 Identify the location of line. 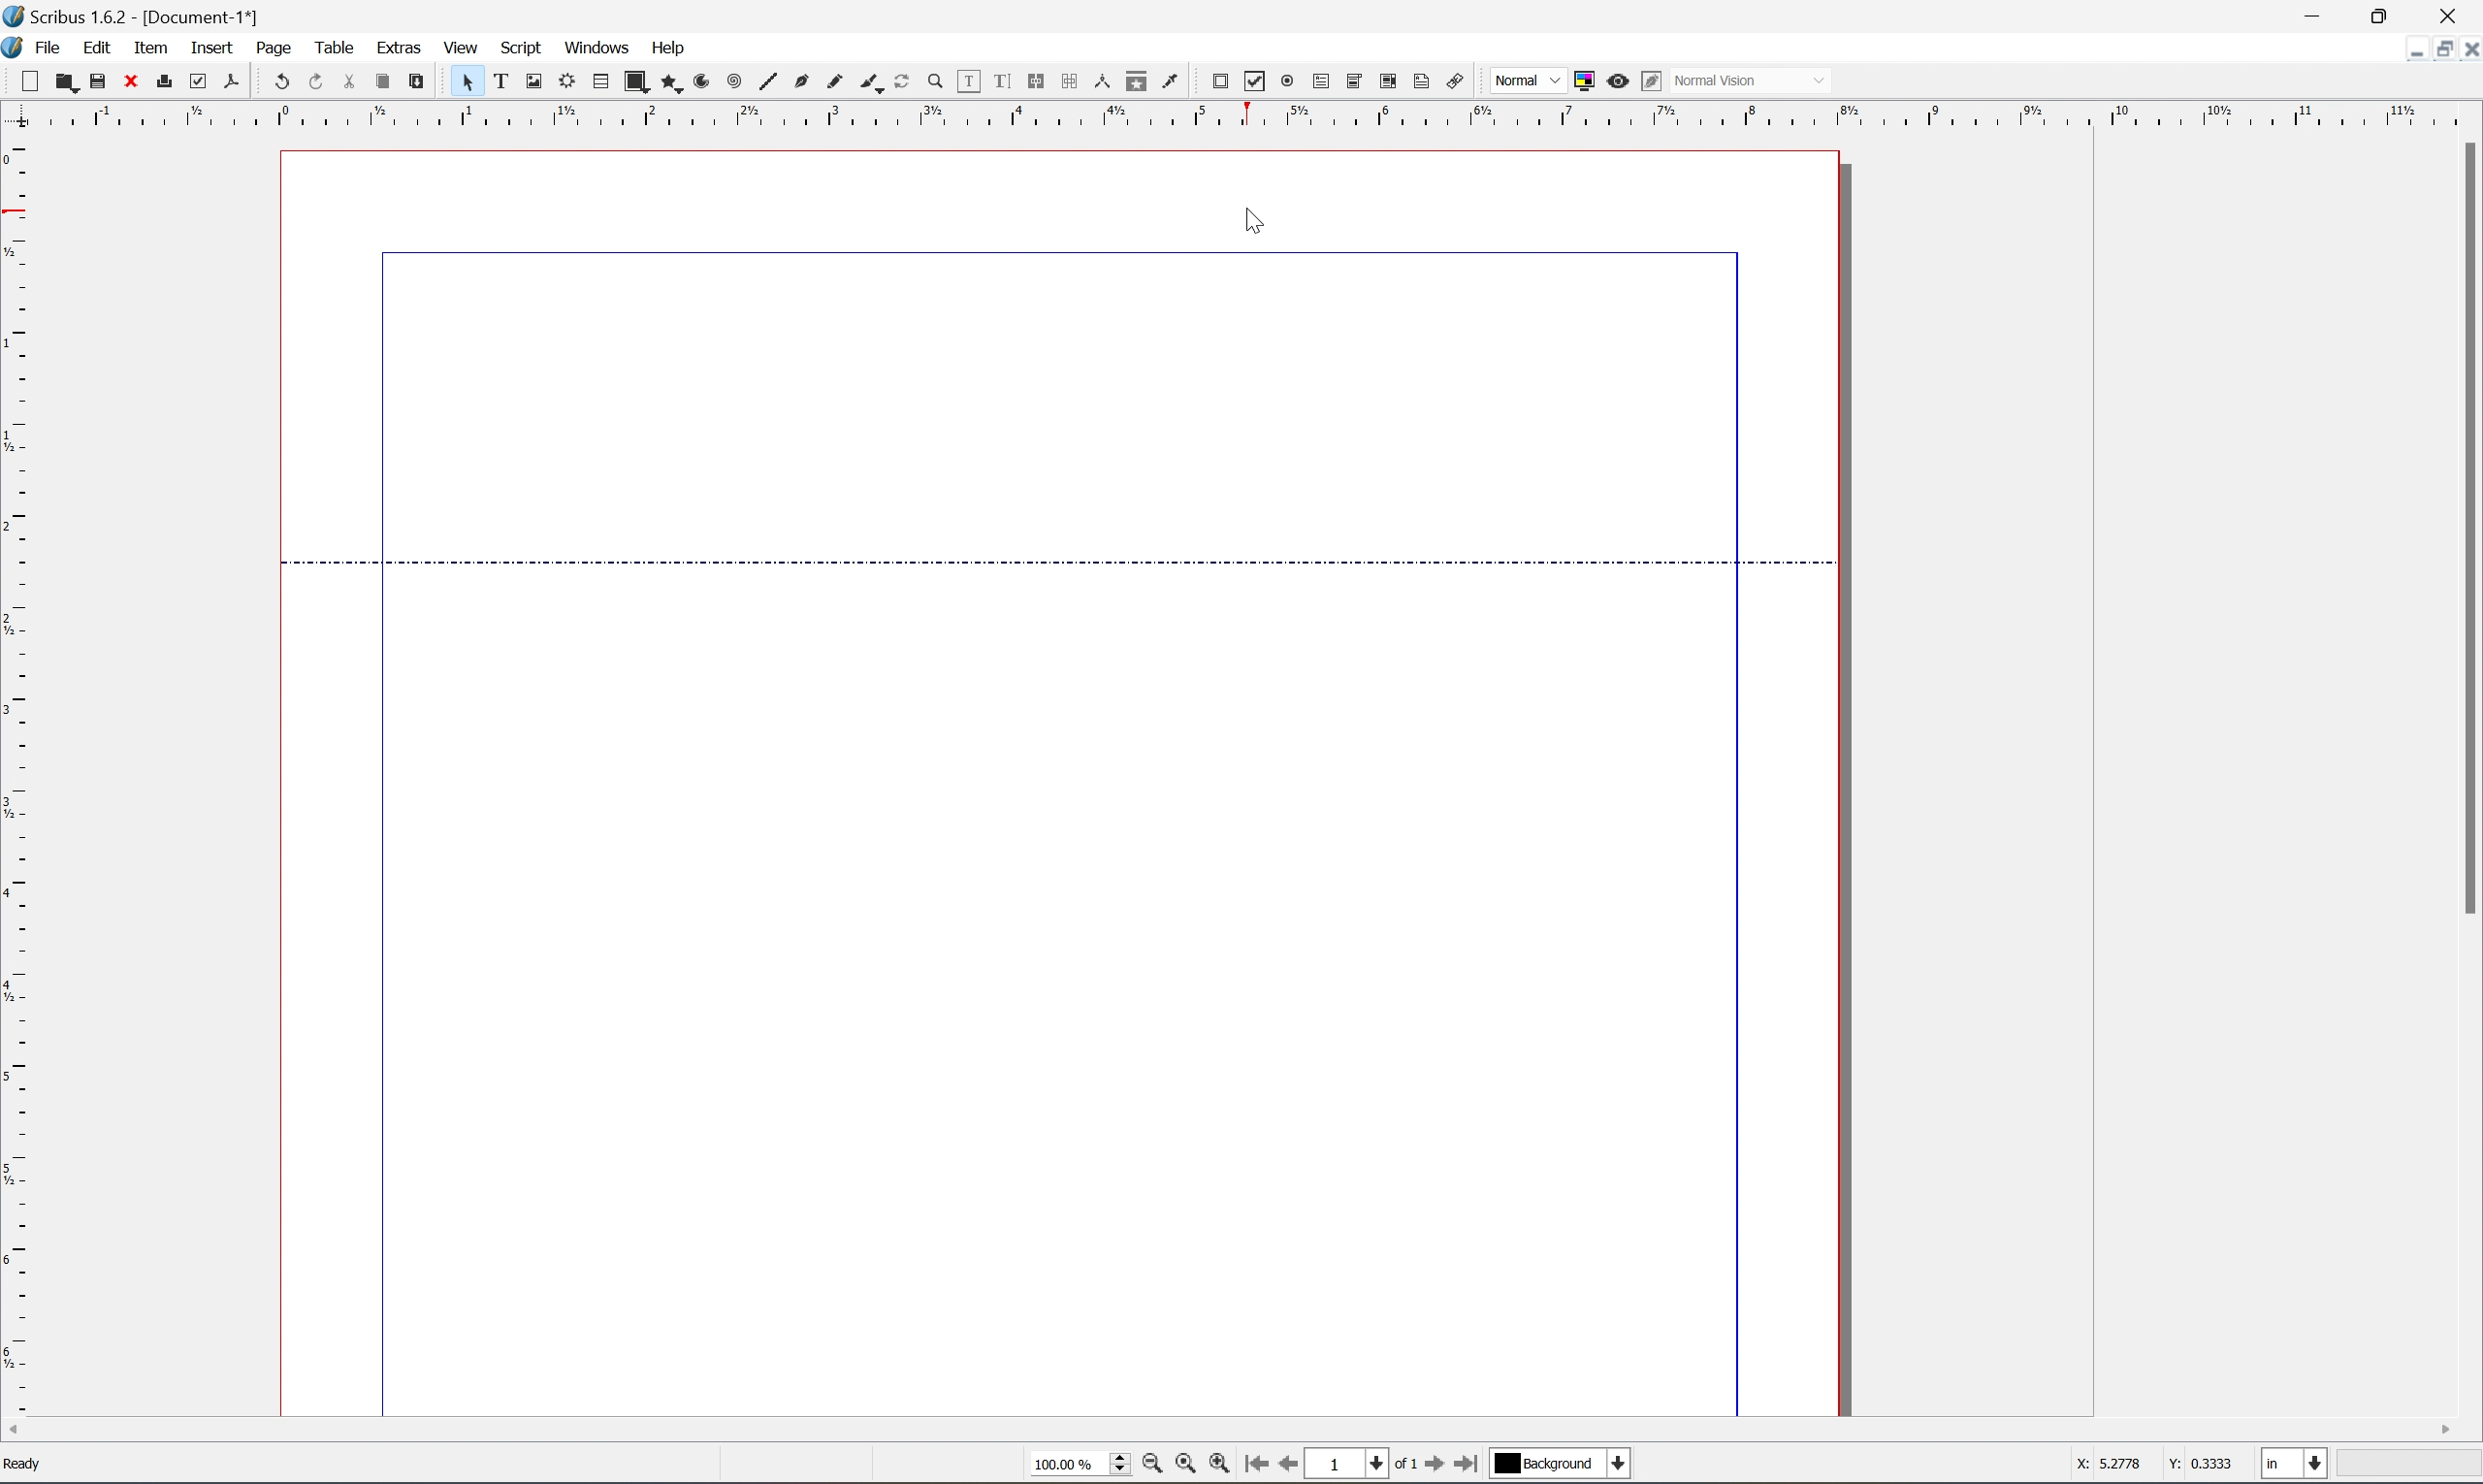
(770, 82).